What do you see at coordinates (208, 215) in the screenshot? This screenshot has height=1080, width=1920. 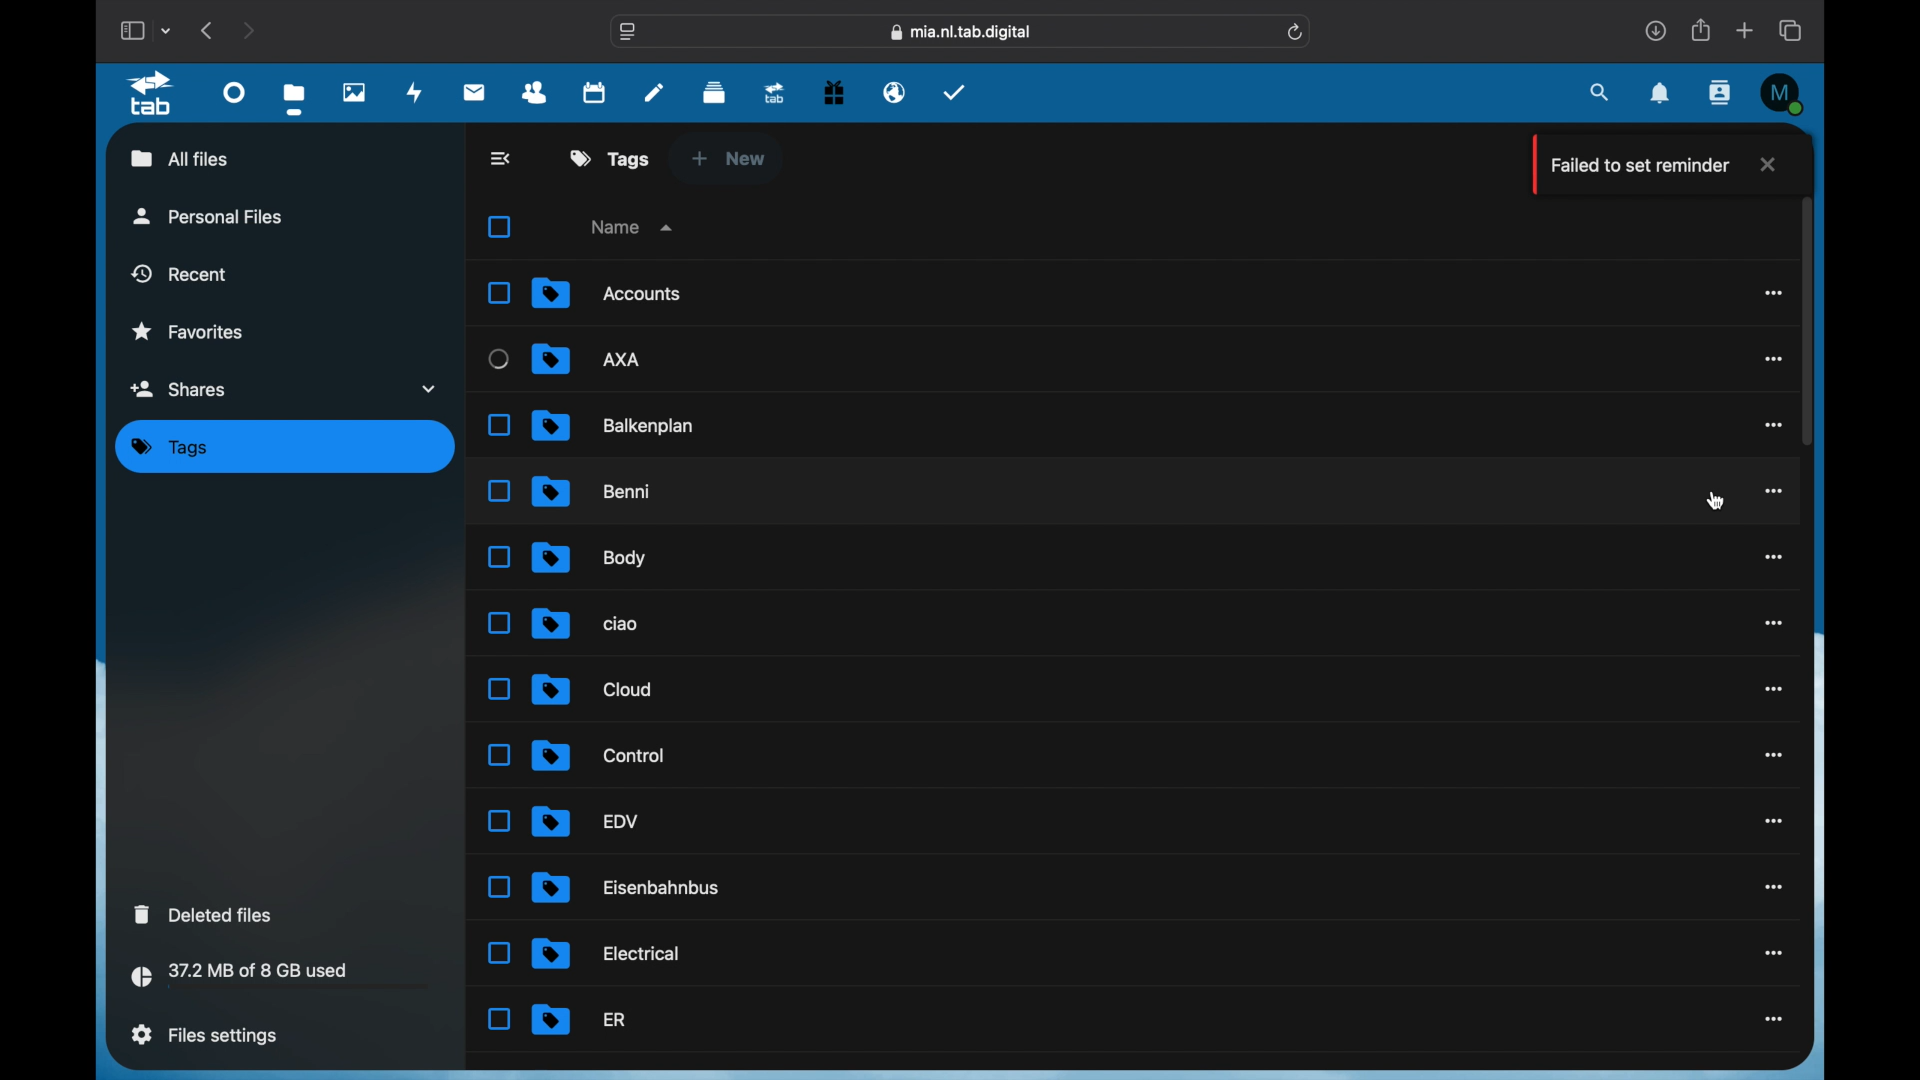 I see `personal files` at bounding box center [208, 215].